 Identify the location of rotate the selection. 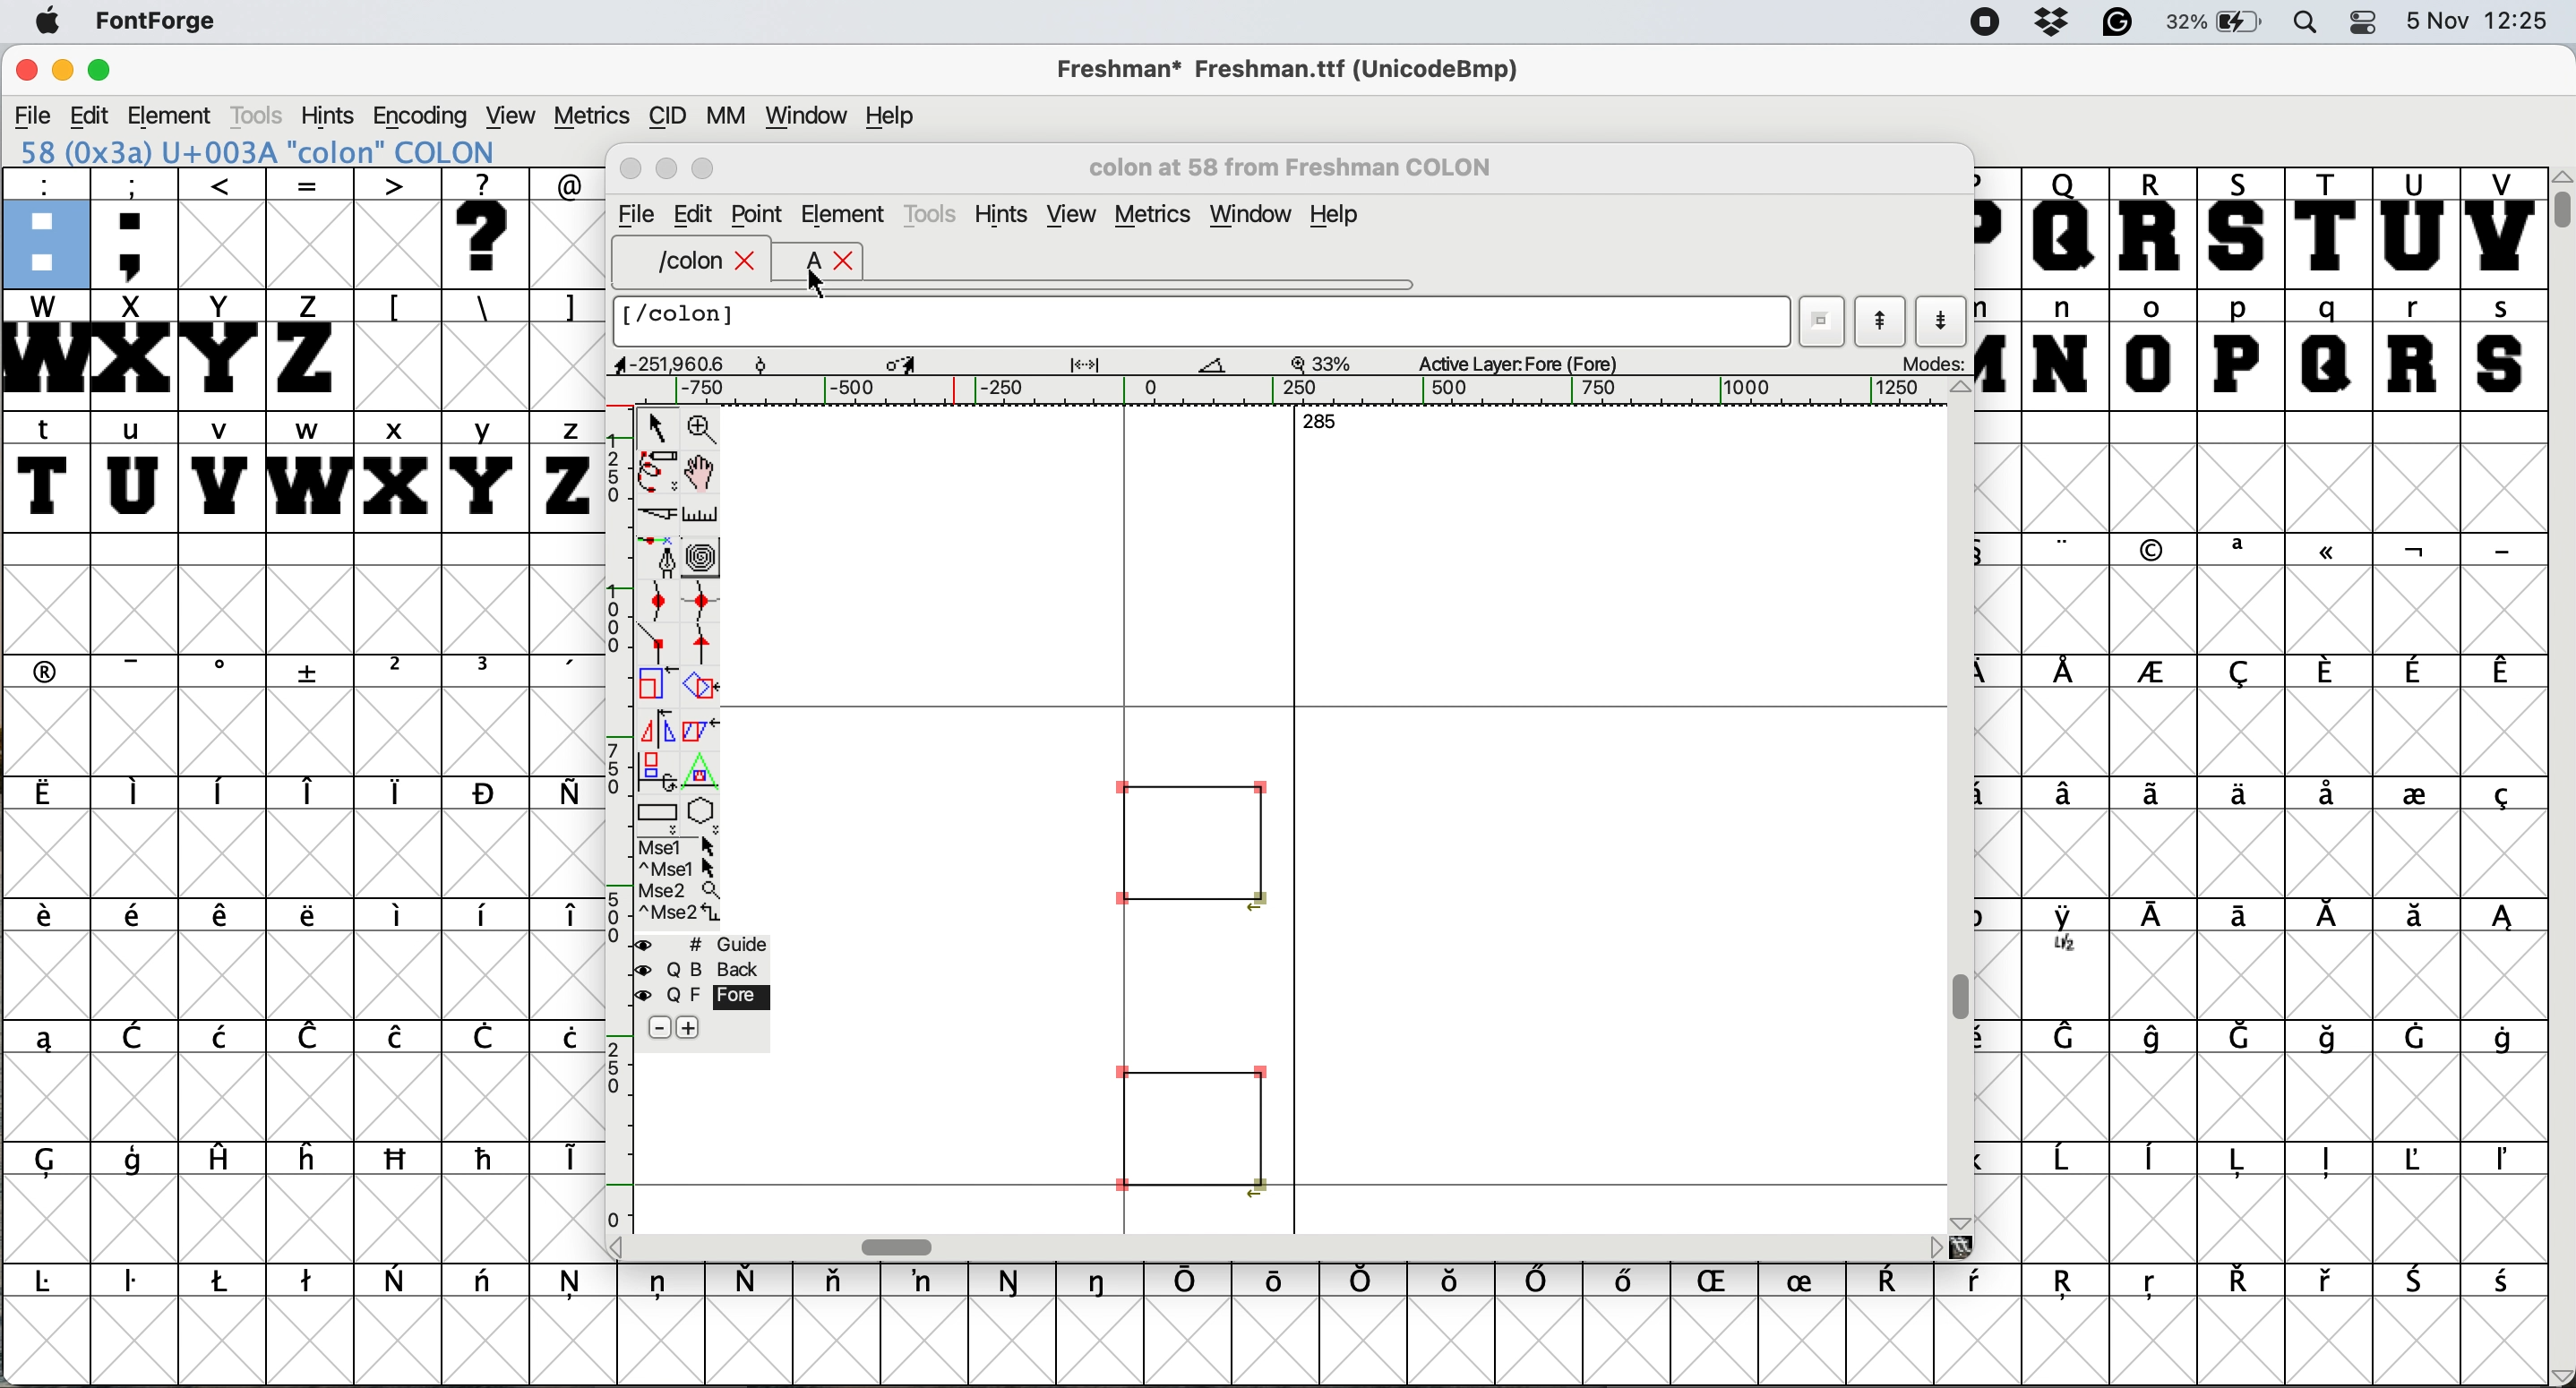
(704, 691).